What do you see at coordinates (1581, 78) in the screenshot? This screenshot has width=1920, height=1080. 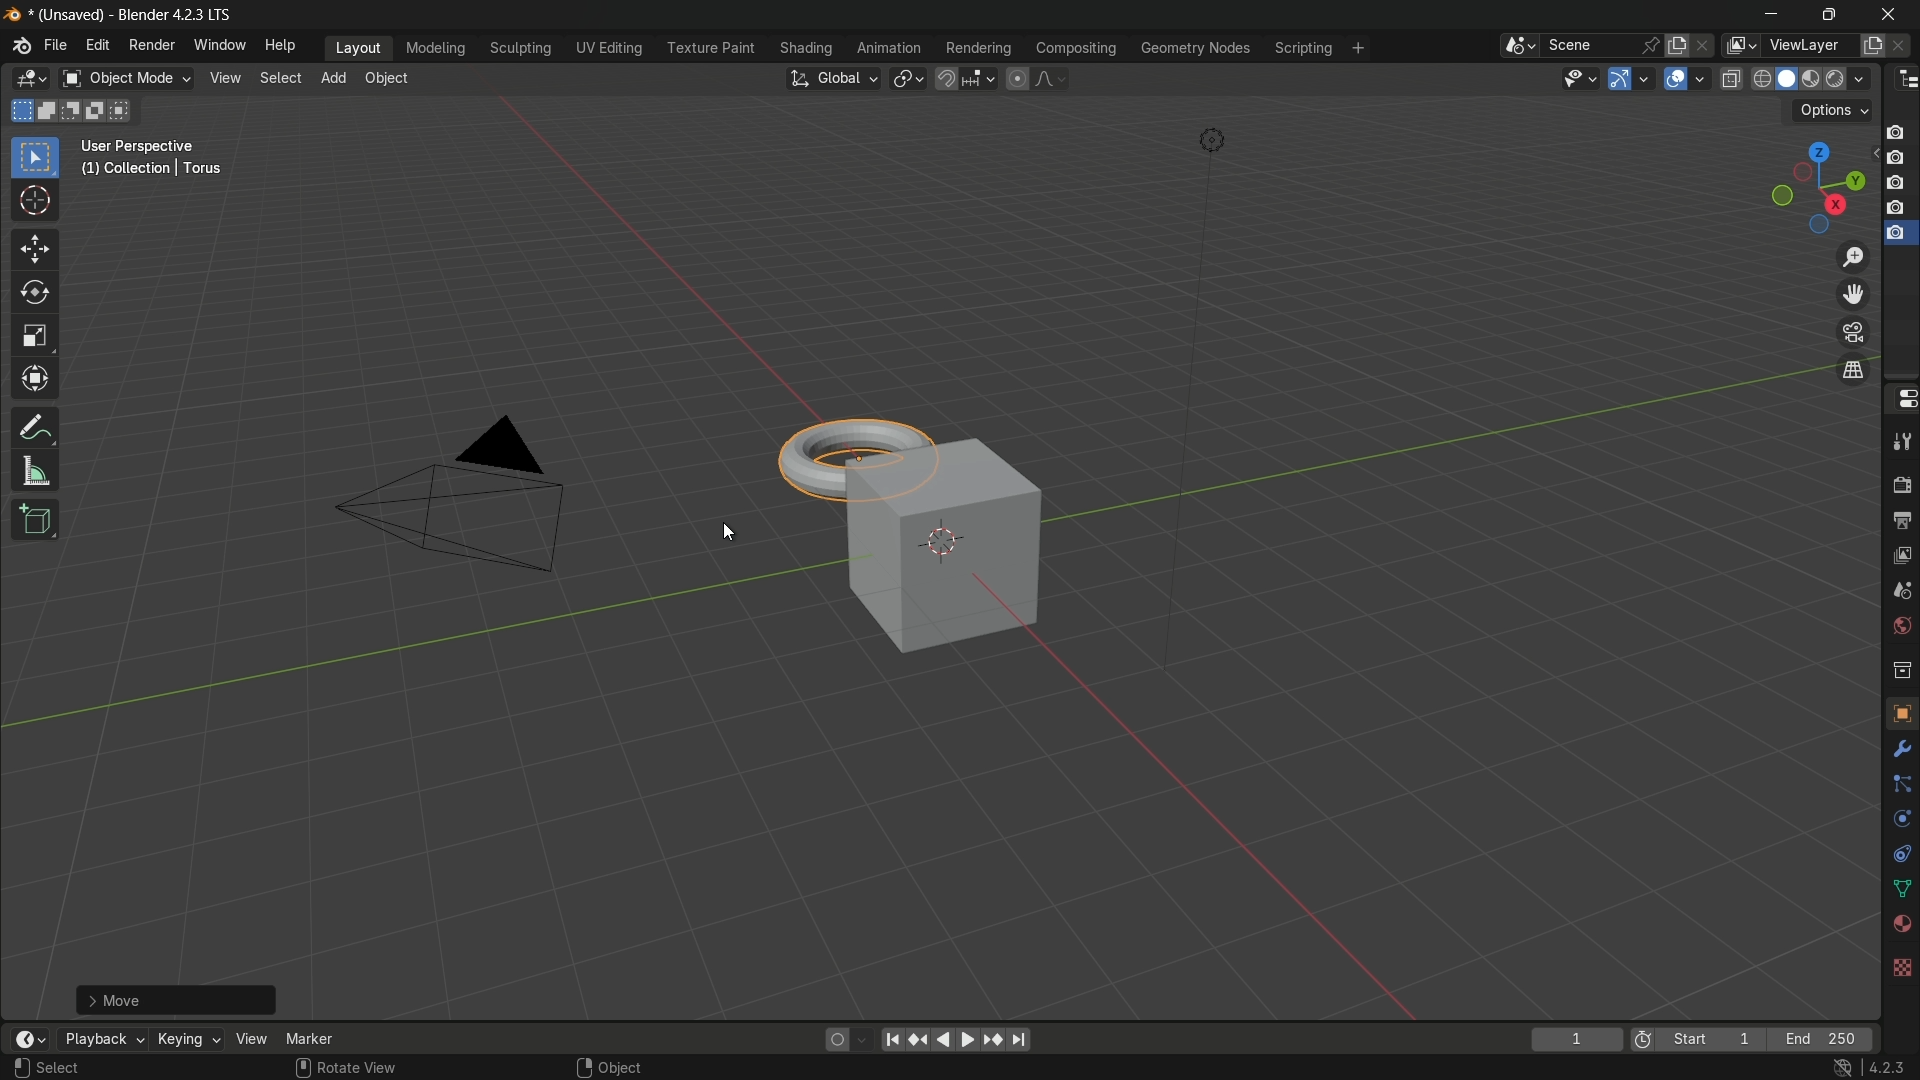 I see `selectability and visibility` at bounding box center [1581, 78].